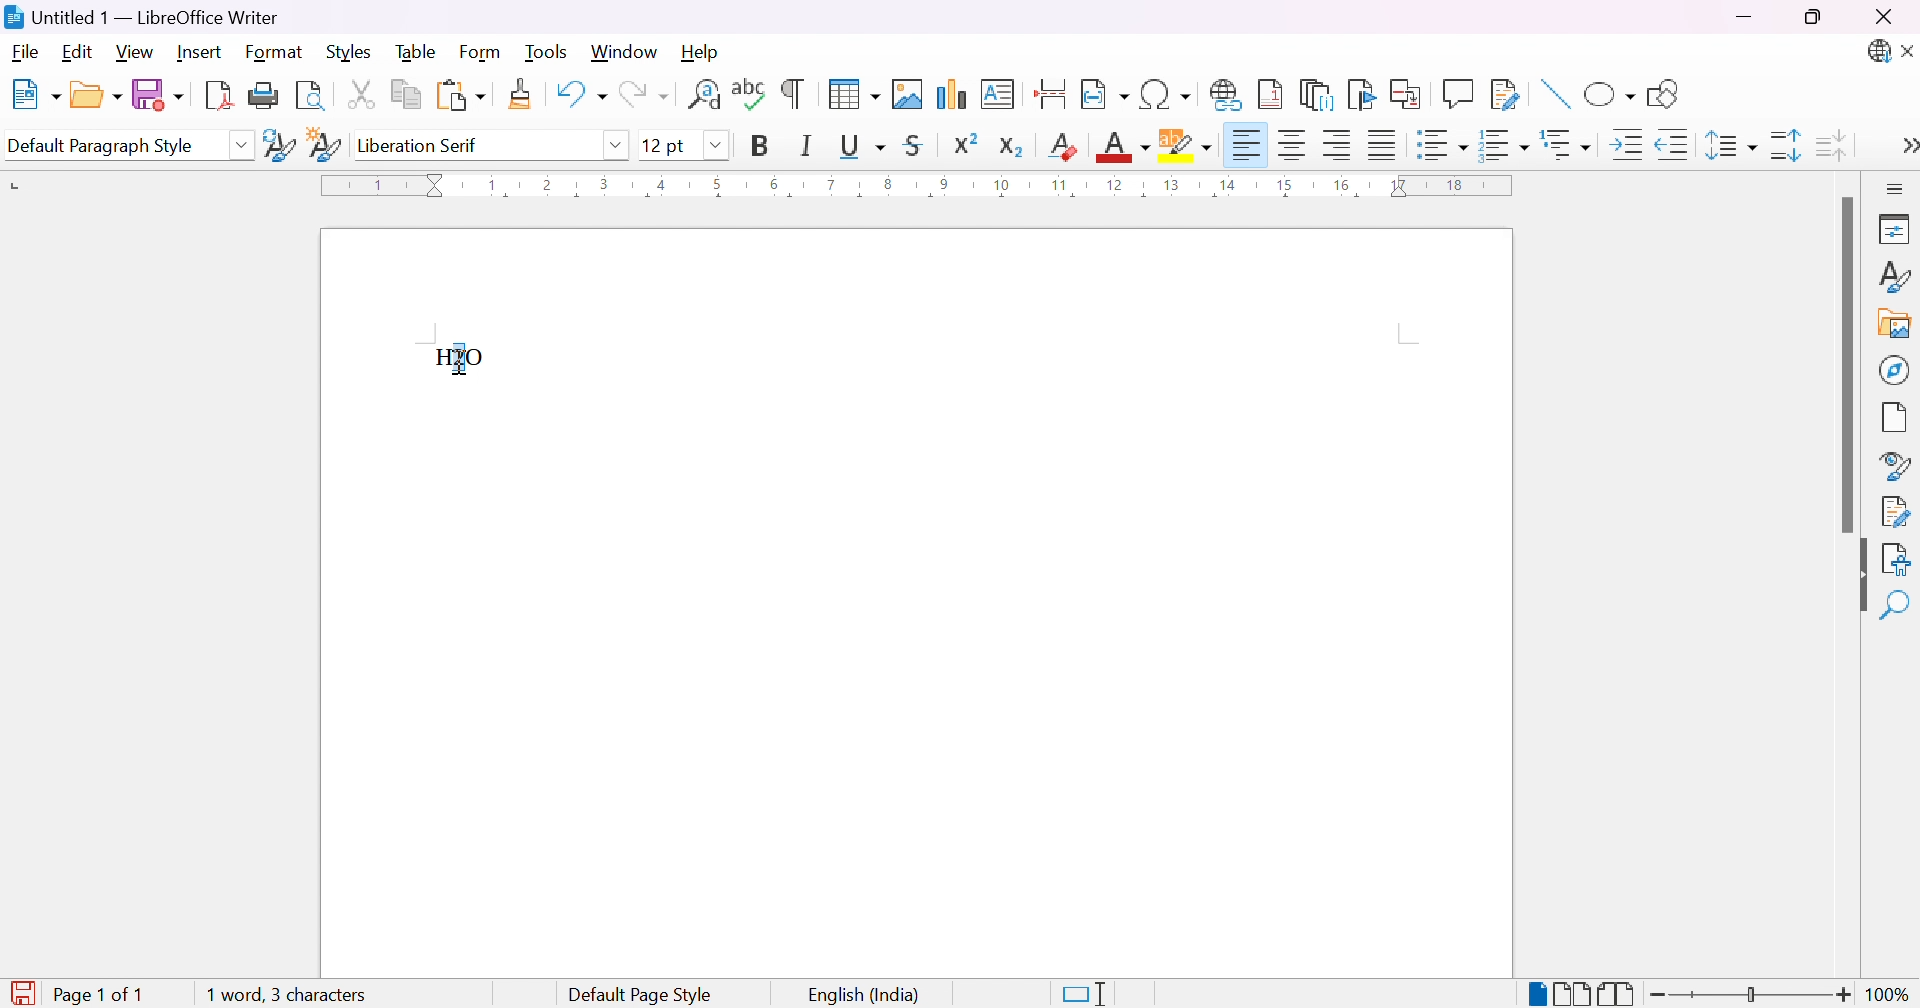 Image resolution: width=1920 pixels, height=1008 pixels. Describe the element at coordinates (1895, 607) in the screenshot. I see `Find` at that location.